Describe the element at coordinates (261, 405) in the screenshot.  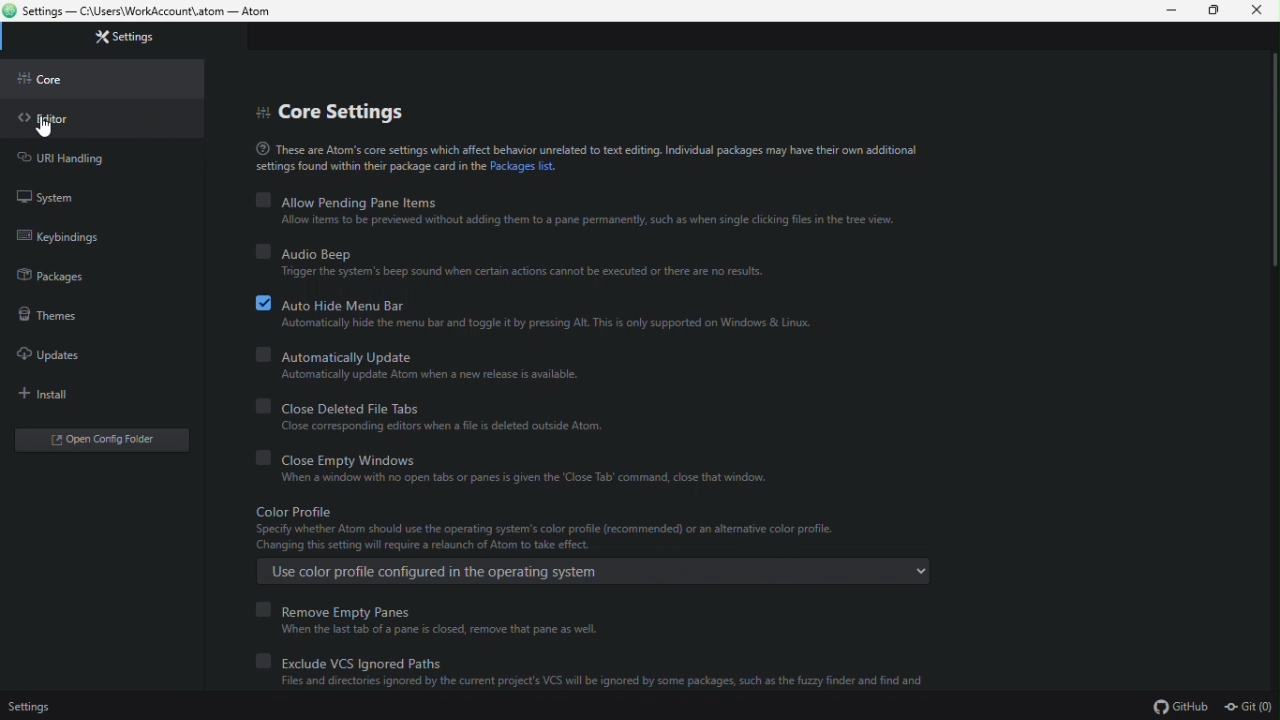
I see `off` at that location.